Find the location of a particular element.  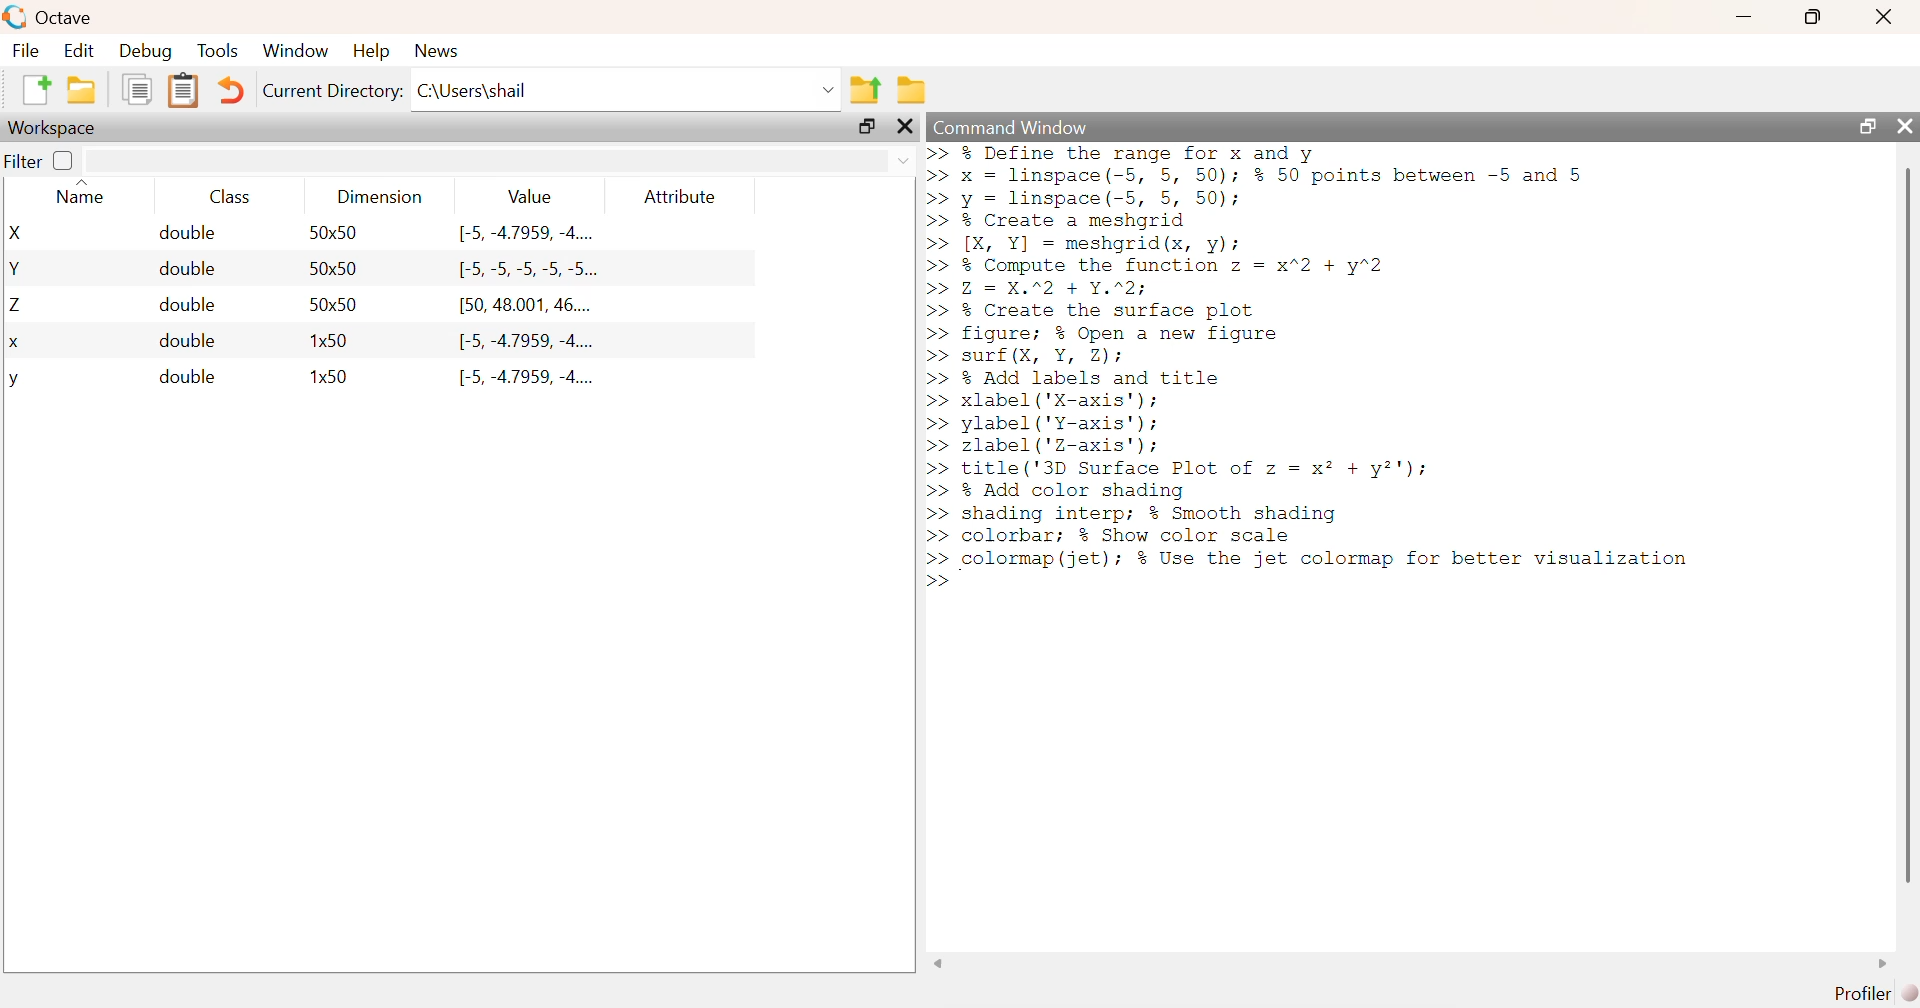

New File is located at coordinates (35, 90).